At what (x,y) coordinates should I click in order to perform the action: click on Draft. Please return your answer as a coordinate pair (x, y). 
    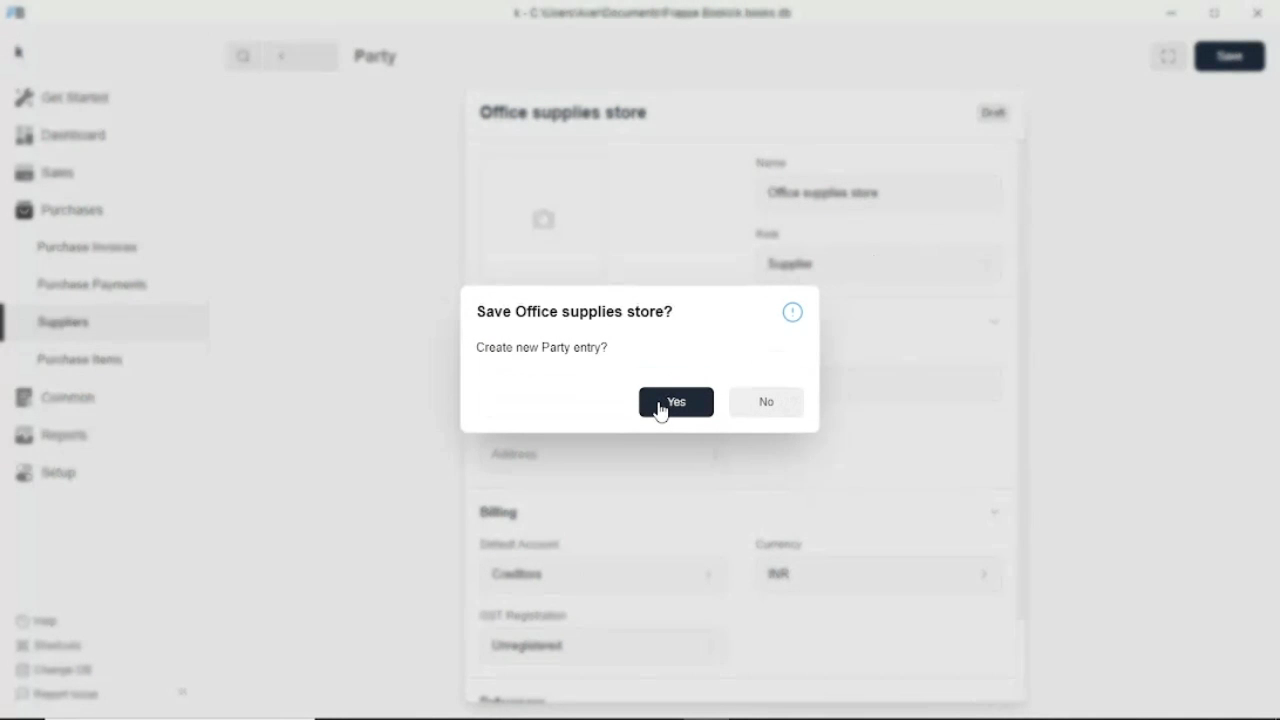
    Looking at the image, I should click on (995, 114).